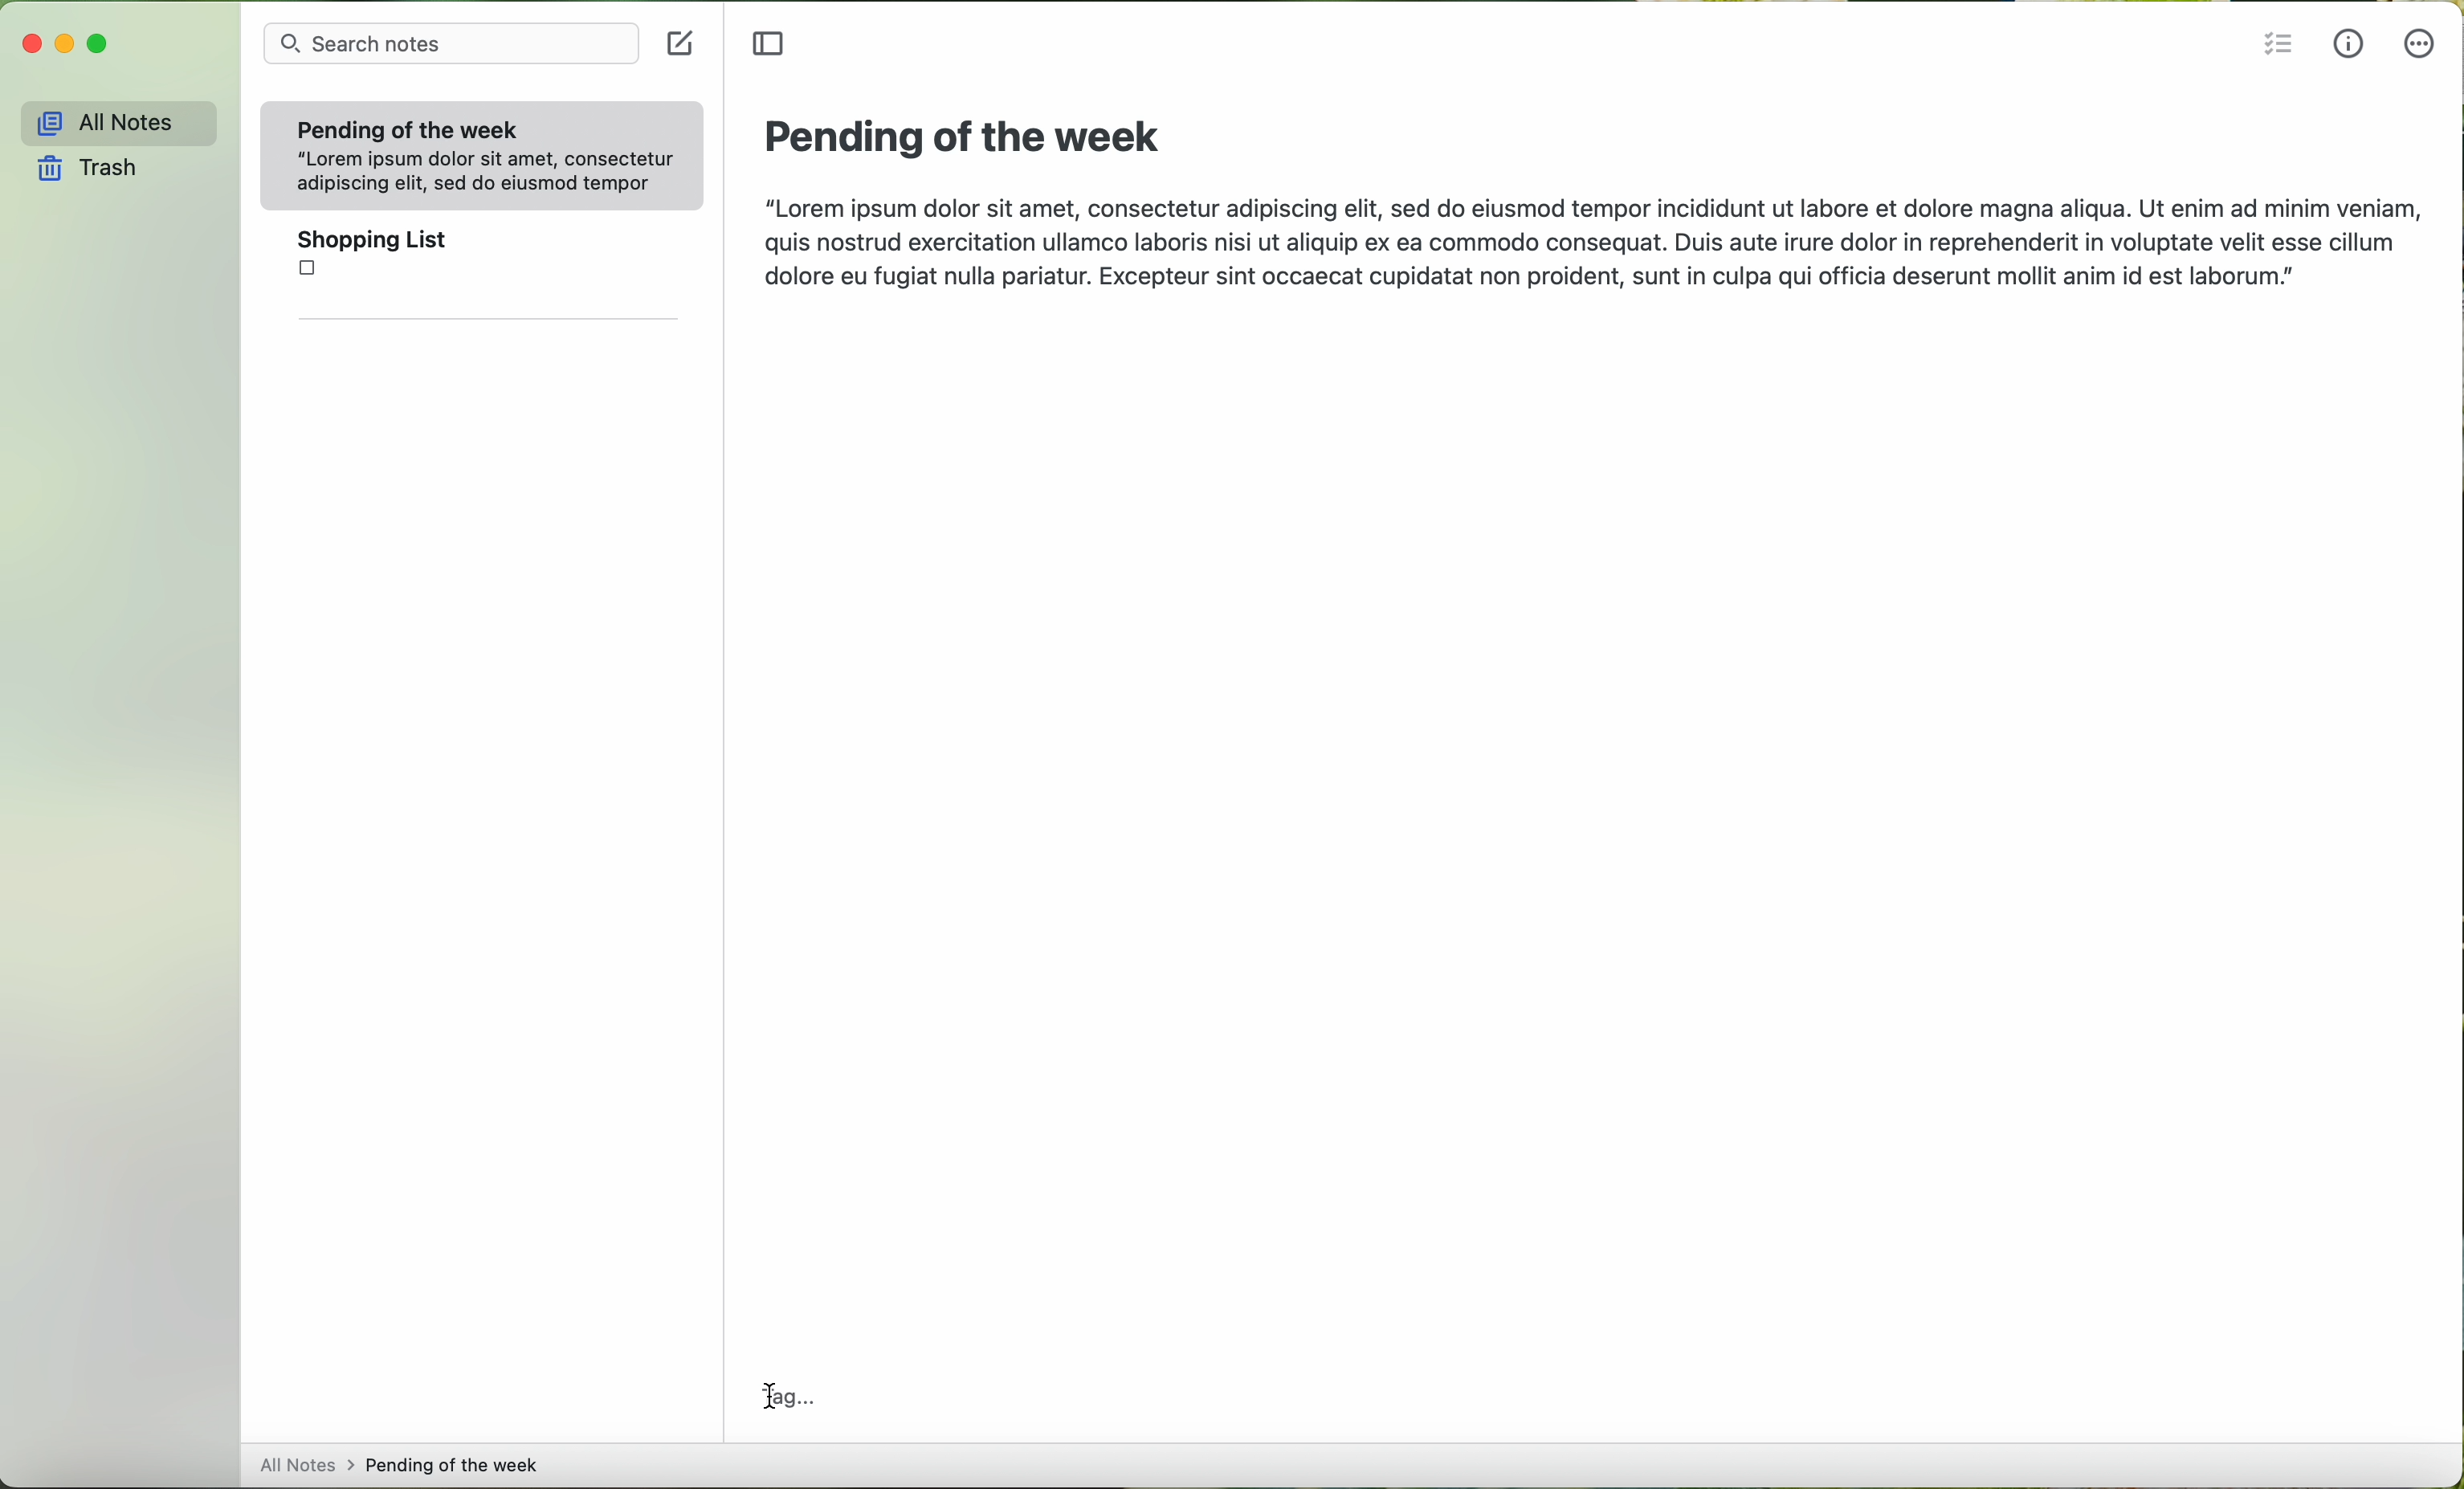 This screenshot has width=2464, height=1489. I want to click on pending of the week, so click(961, 138).